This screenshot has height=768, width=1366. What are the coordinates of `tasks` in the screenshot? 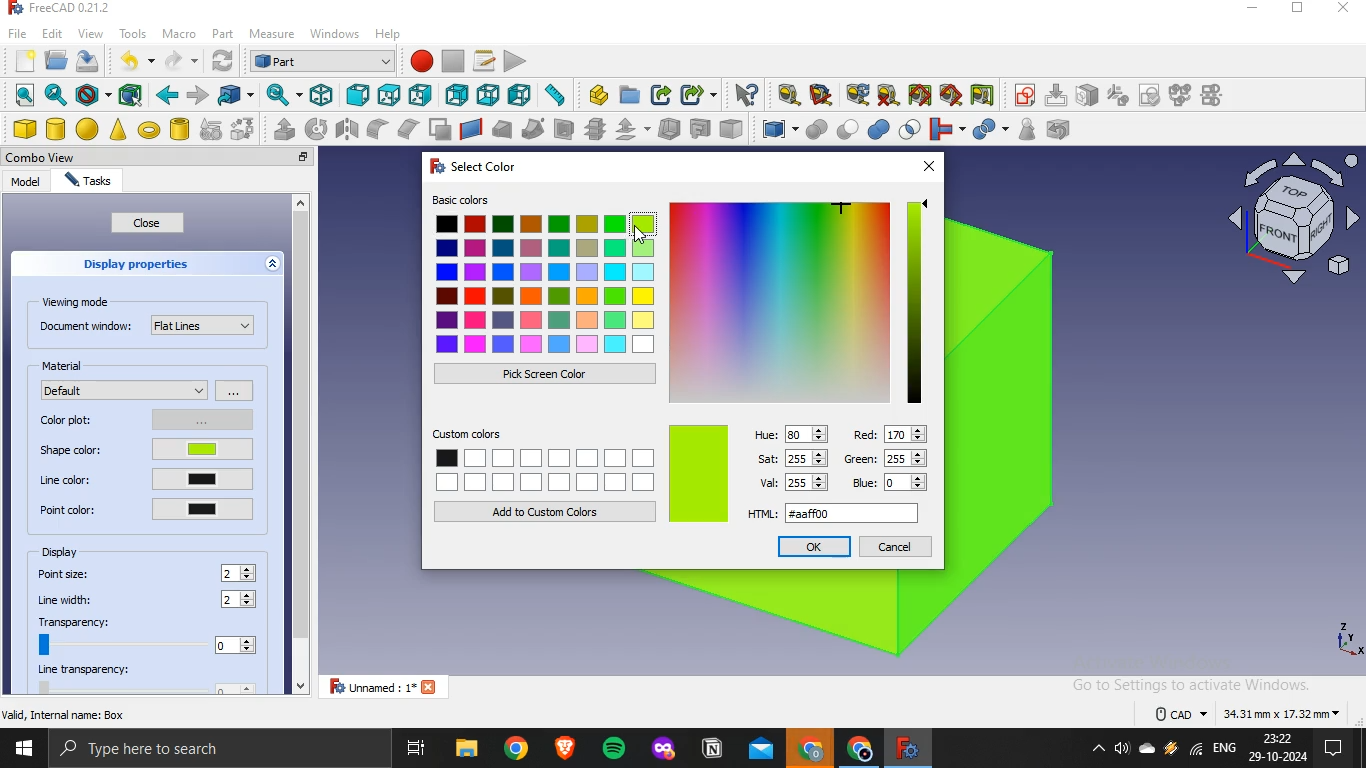 It's located at (86, 182).